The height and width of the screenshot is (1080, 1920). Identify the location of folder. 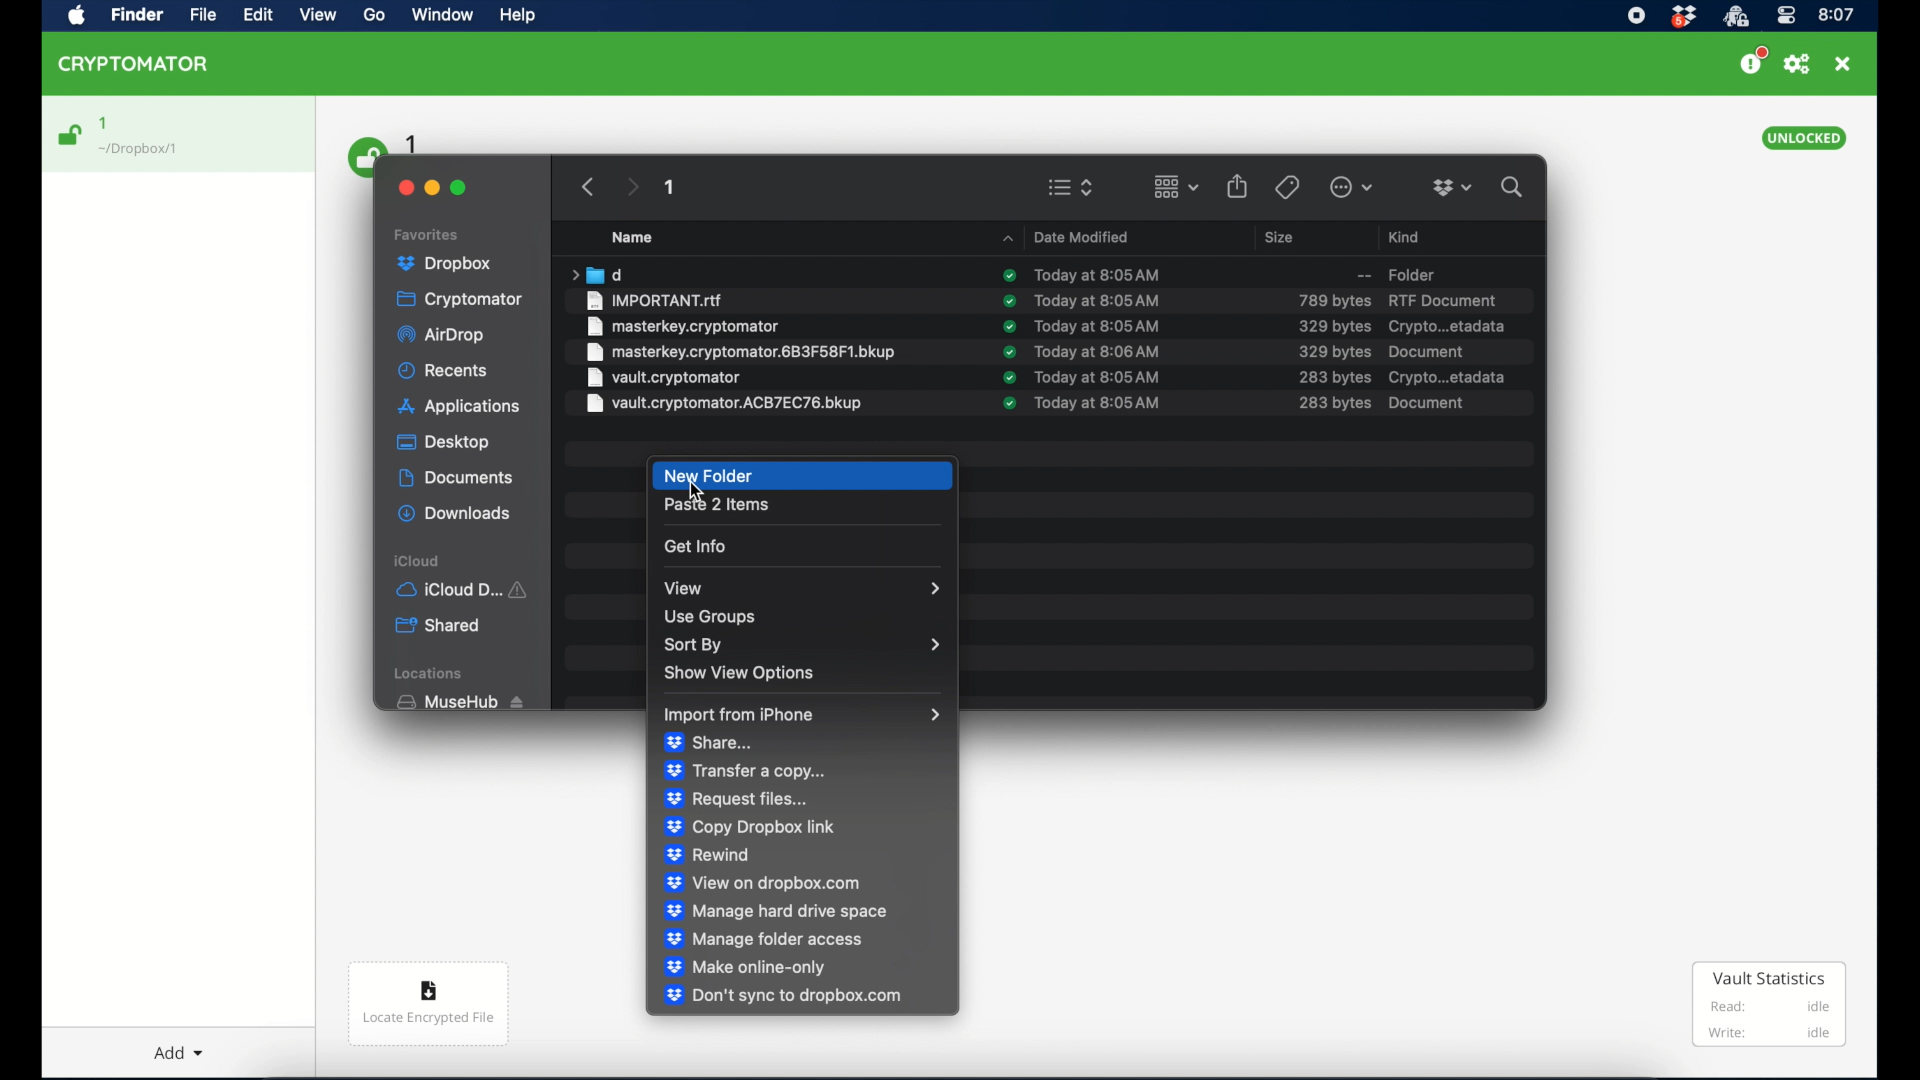
(595, 274).